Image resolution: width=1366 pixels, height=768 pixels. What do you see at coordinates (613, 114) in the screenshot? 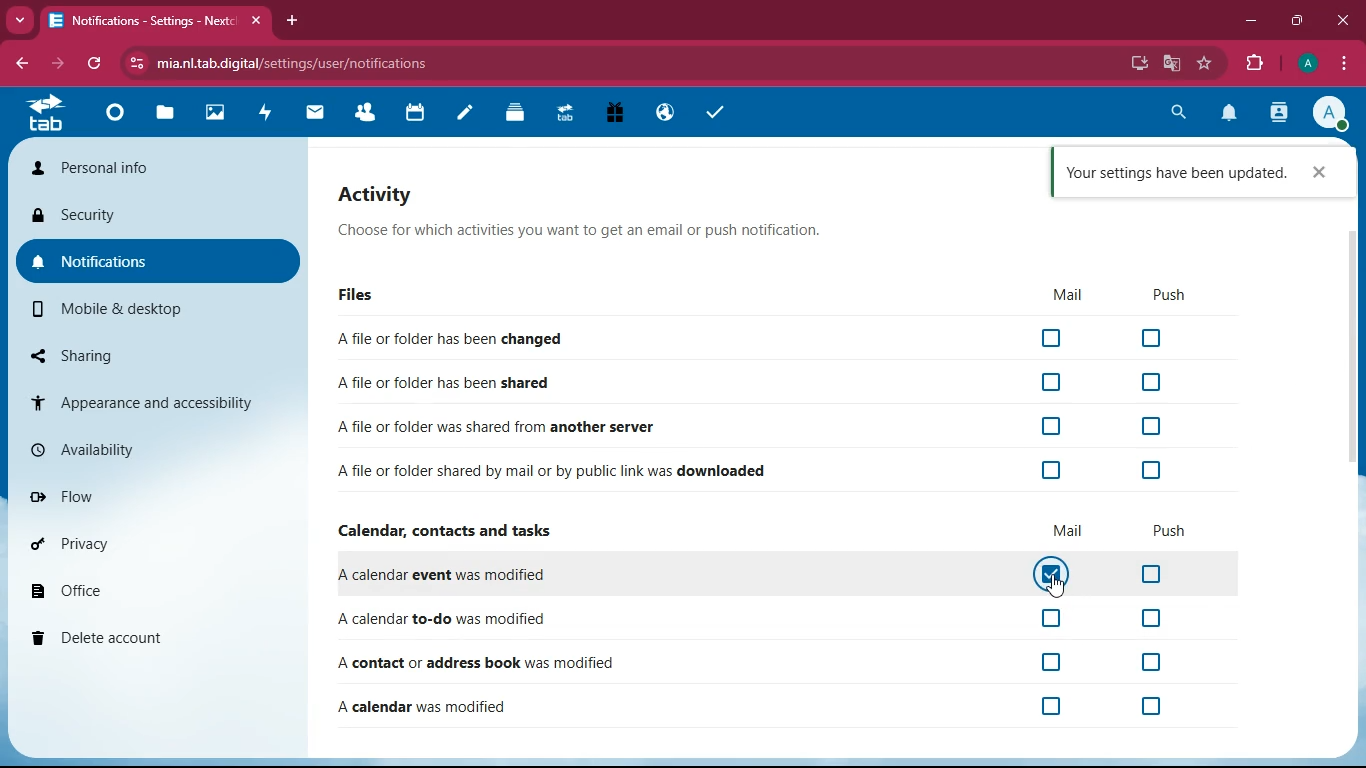
I see `Free Trial` at bounding box center [613, 114].